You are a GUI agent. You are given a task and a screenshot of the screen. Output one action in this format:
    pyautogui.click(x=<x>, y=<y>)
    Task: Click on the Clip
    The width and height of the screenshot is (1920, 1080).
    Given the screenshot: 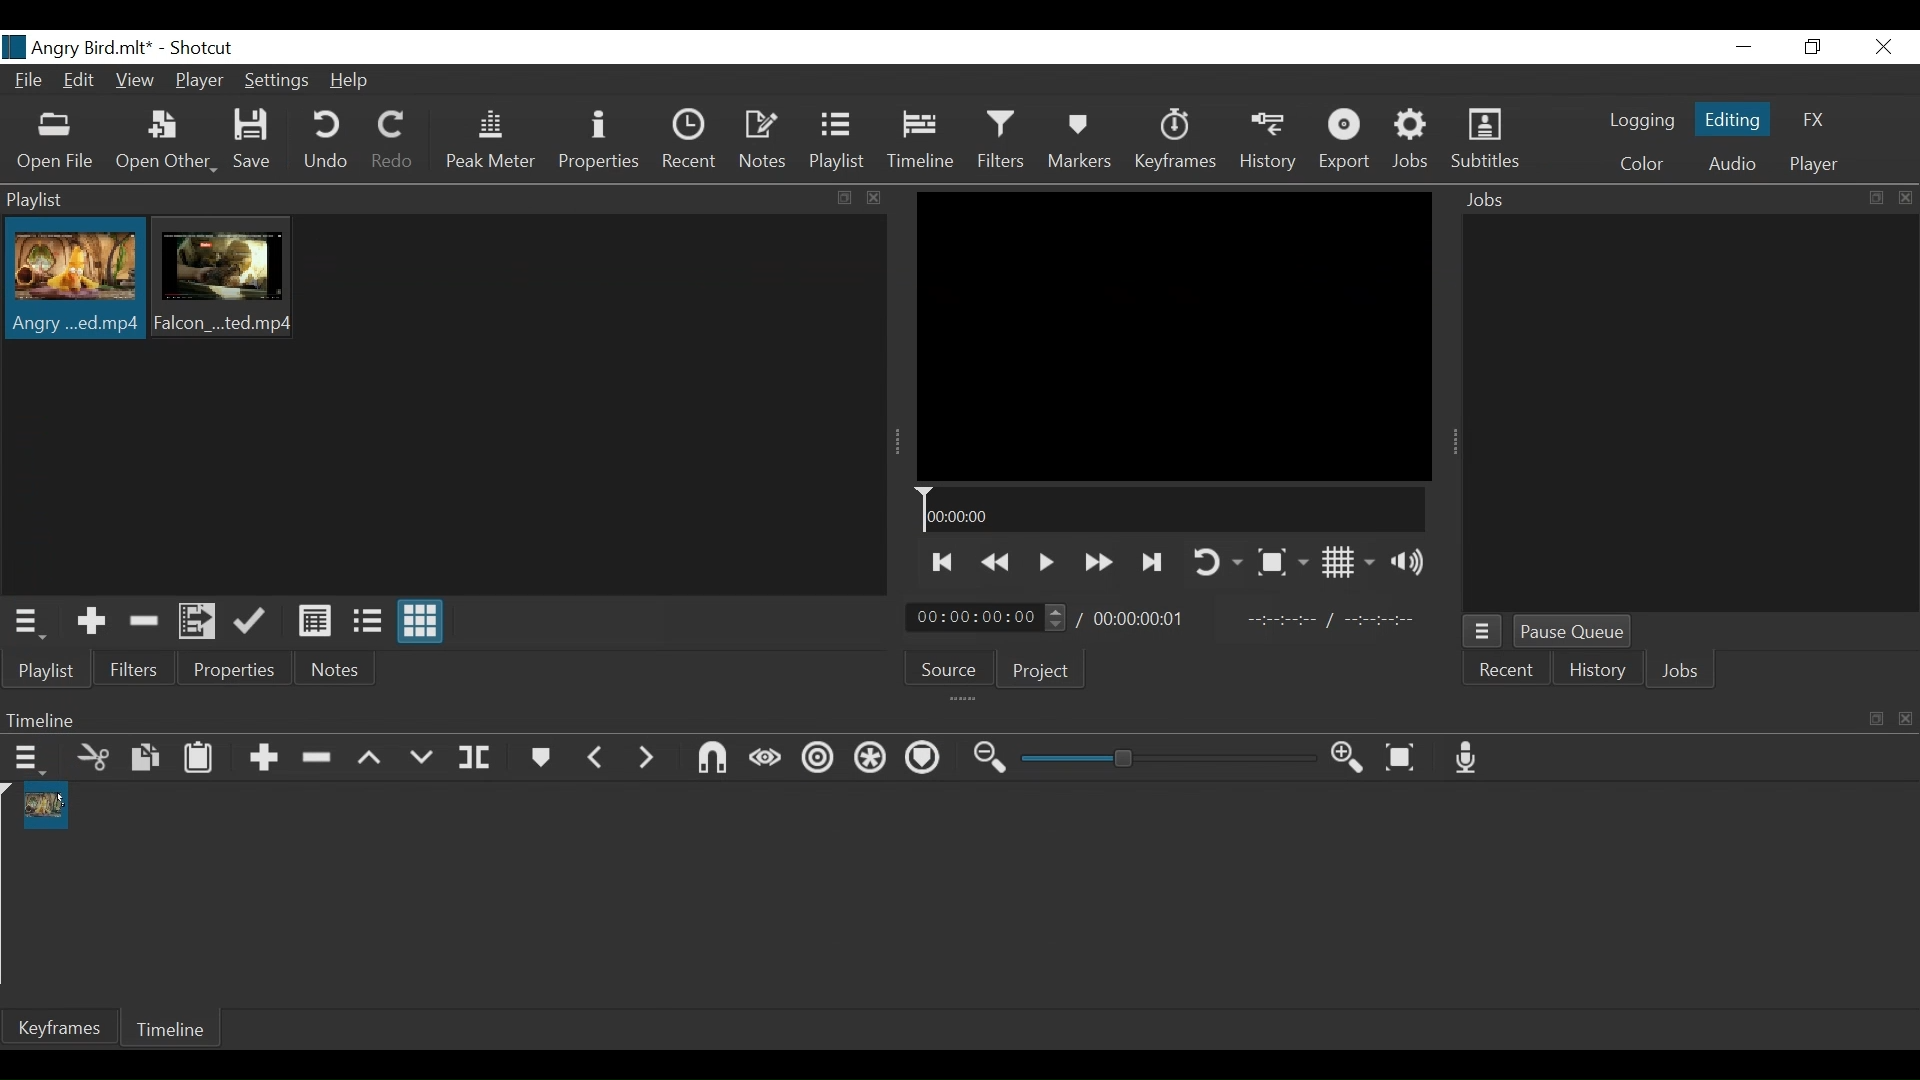 What is the action you would take?
    pyautogui.click(x=72, y=281)
    